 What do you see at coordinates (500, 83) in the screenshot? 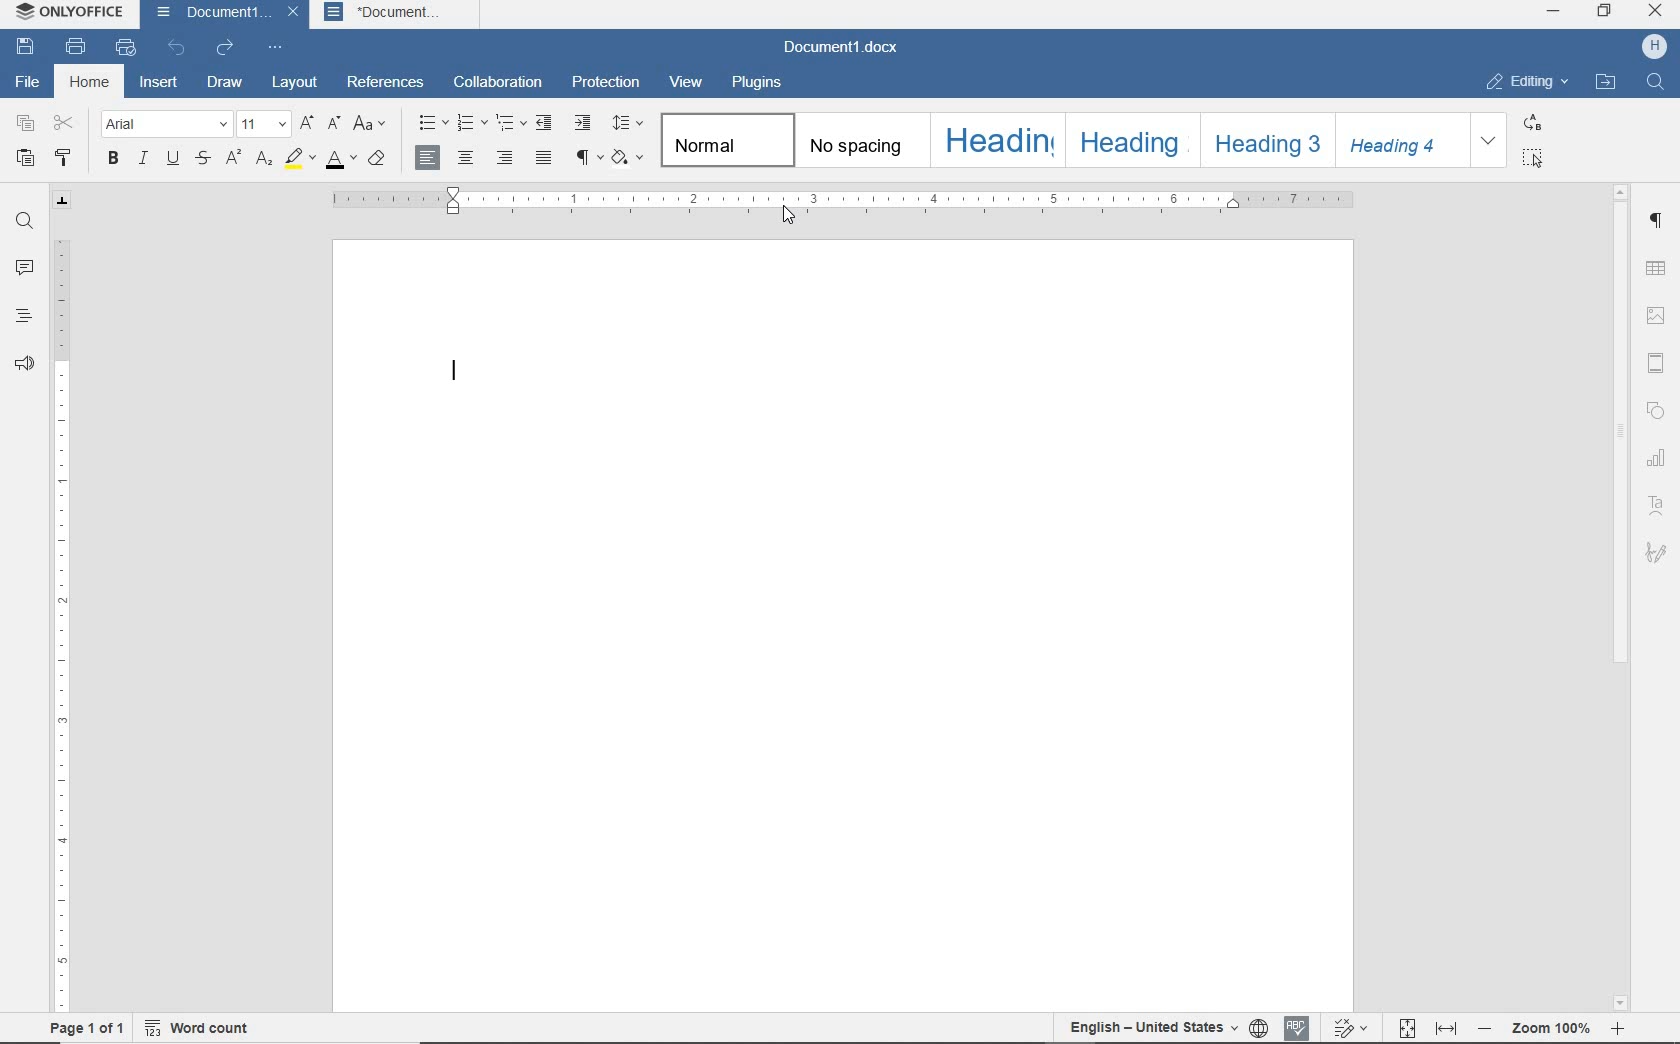
I see `COLLABORATION` at bounding box center [500, 83].